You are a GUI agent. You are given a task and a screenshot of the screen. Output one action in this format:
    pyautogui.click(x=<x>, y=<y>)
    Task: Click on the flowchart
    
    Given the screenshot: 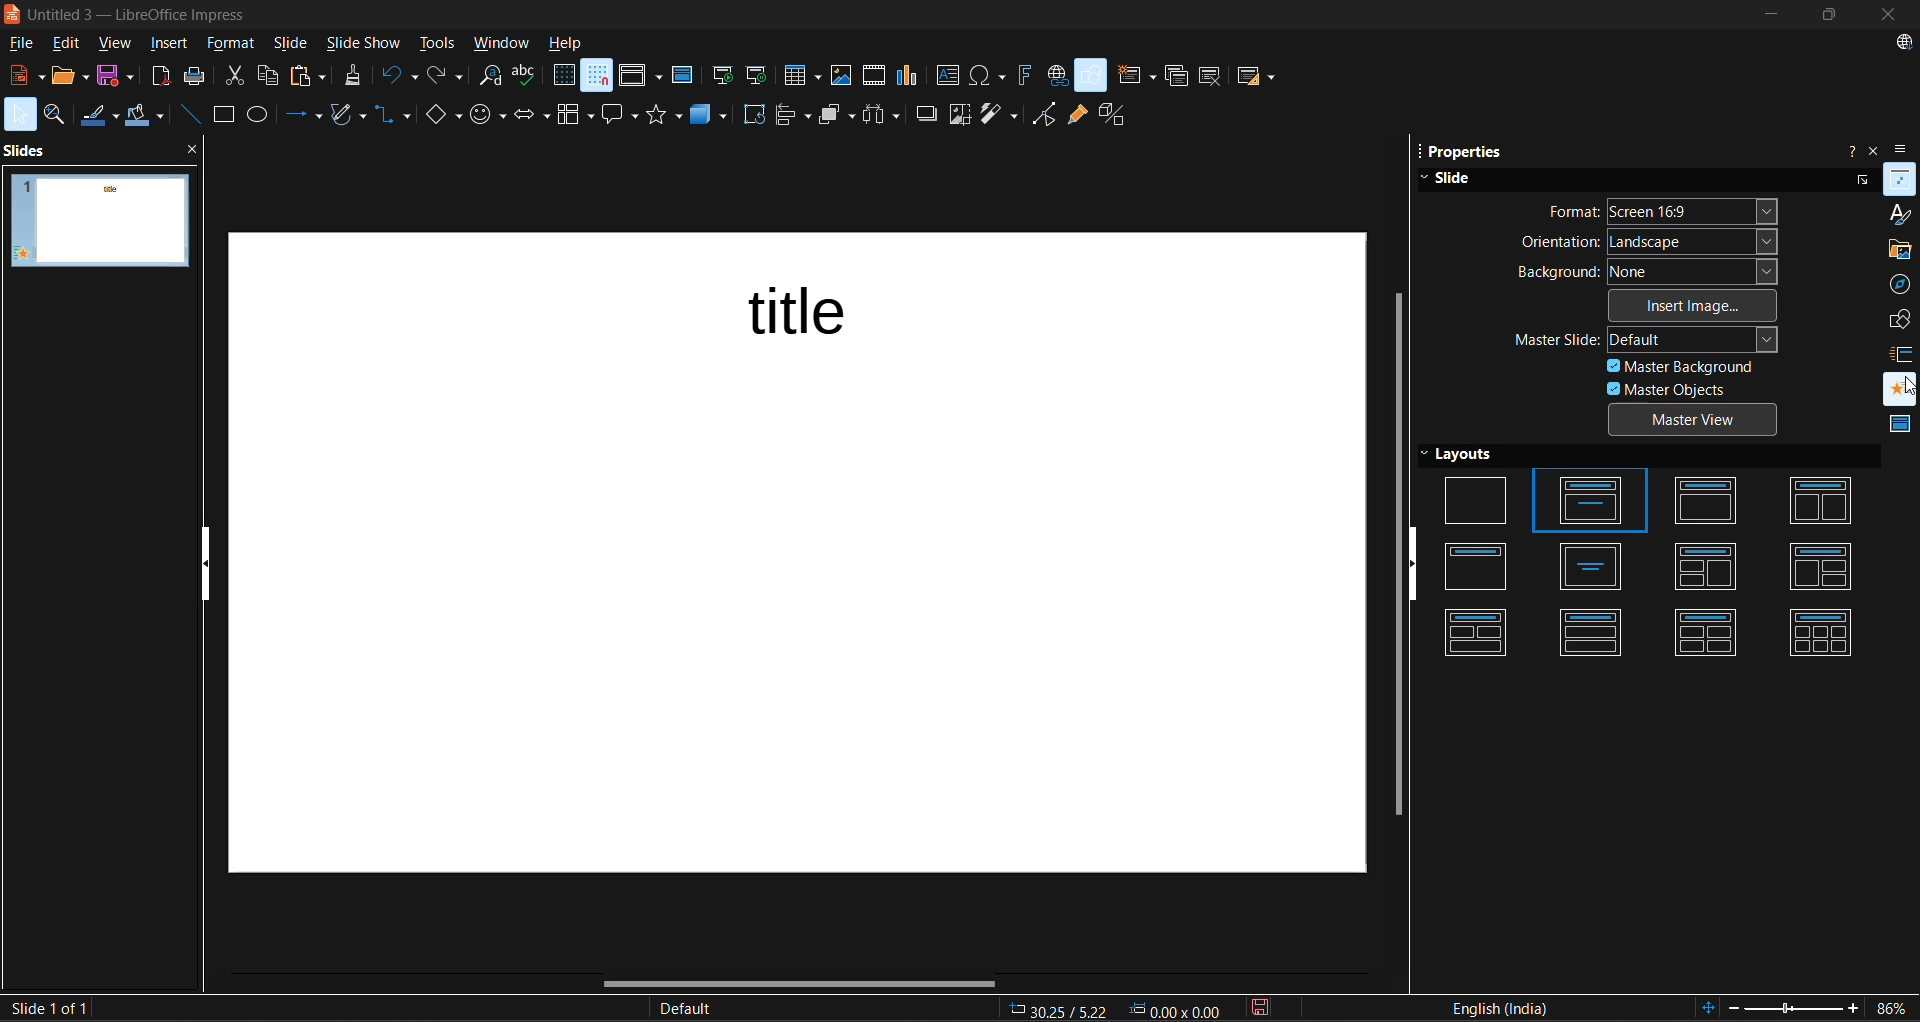 What is the action you would take?
    pyautogui.click(x=576, y=118)
    